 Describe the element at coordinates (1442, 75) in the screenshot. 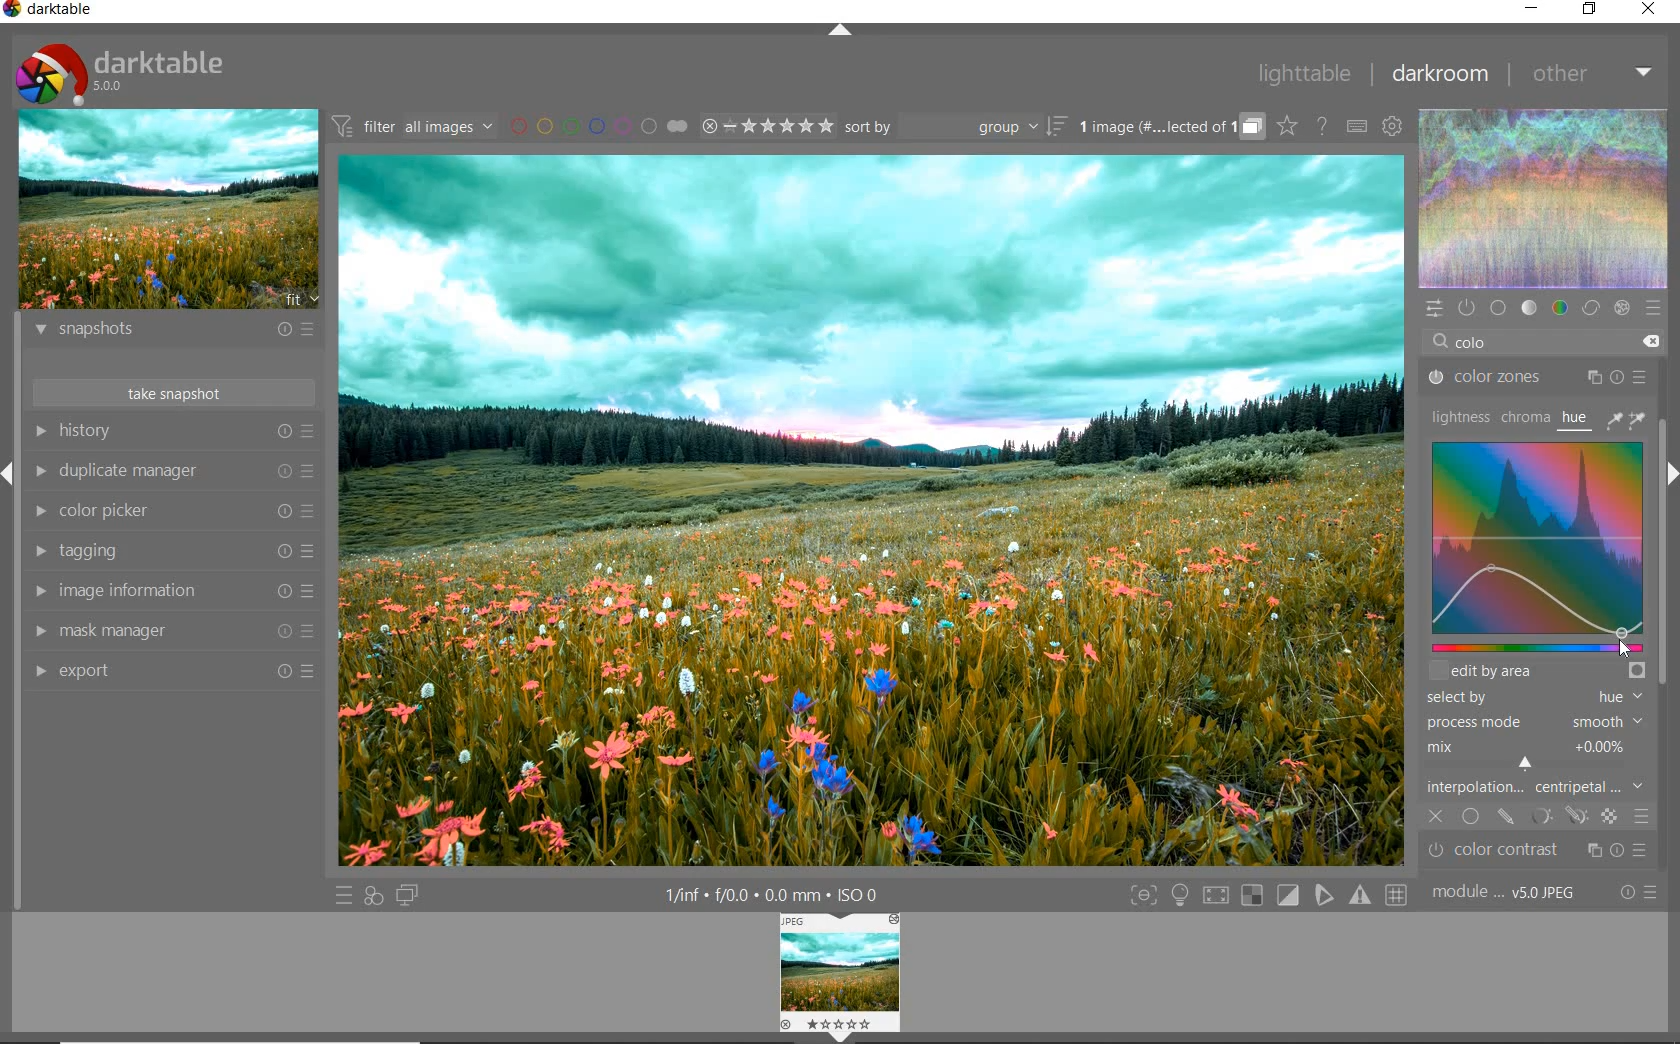

I see `darkroom` at that location.